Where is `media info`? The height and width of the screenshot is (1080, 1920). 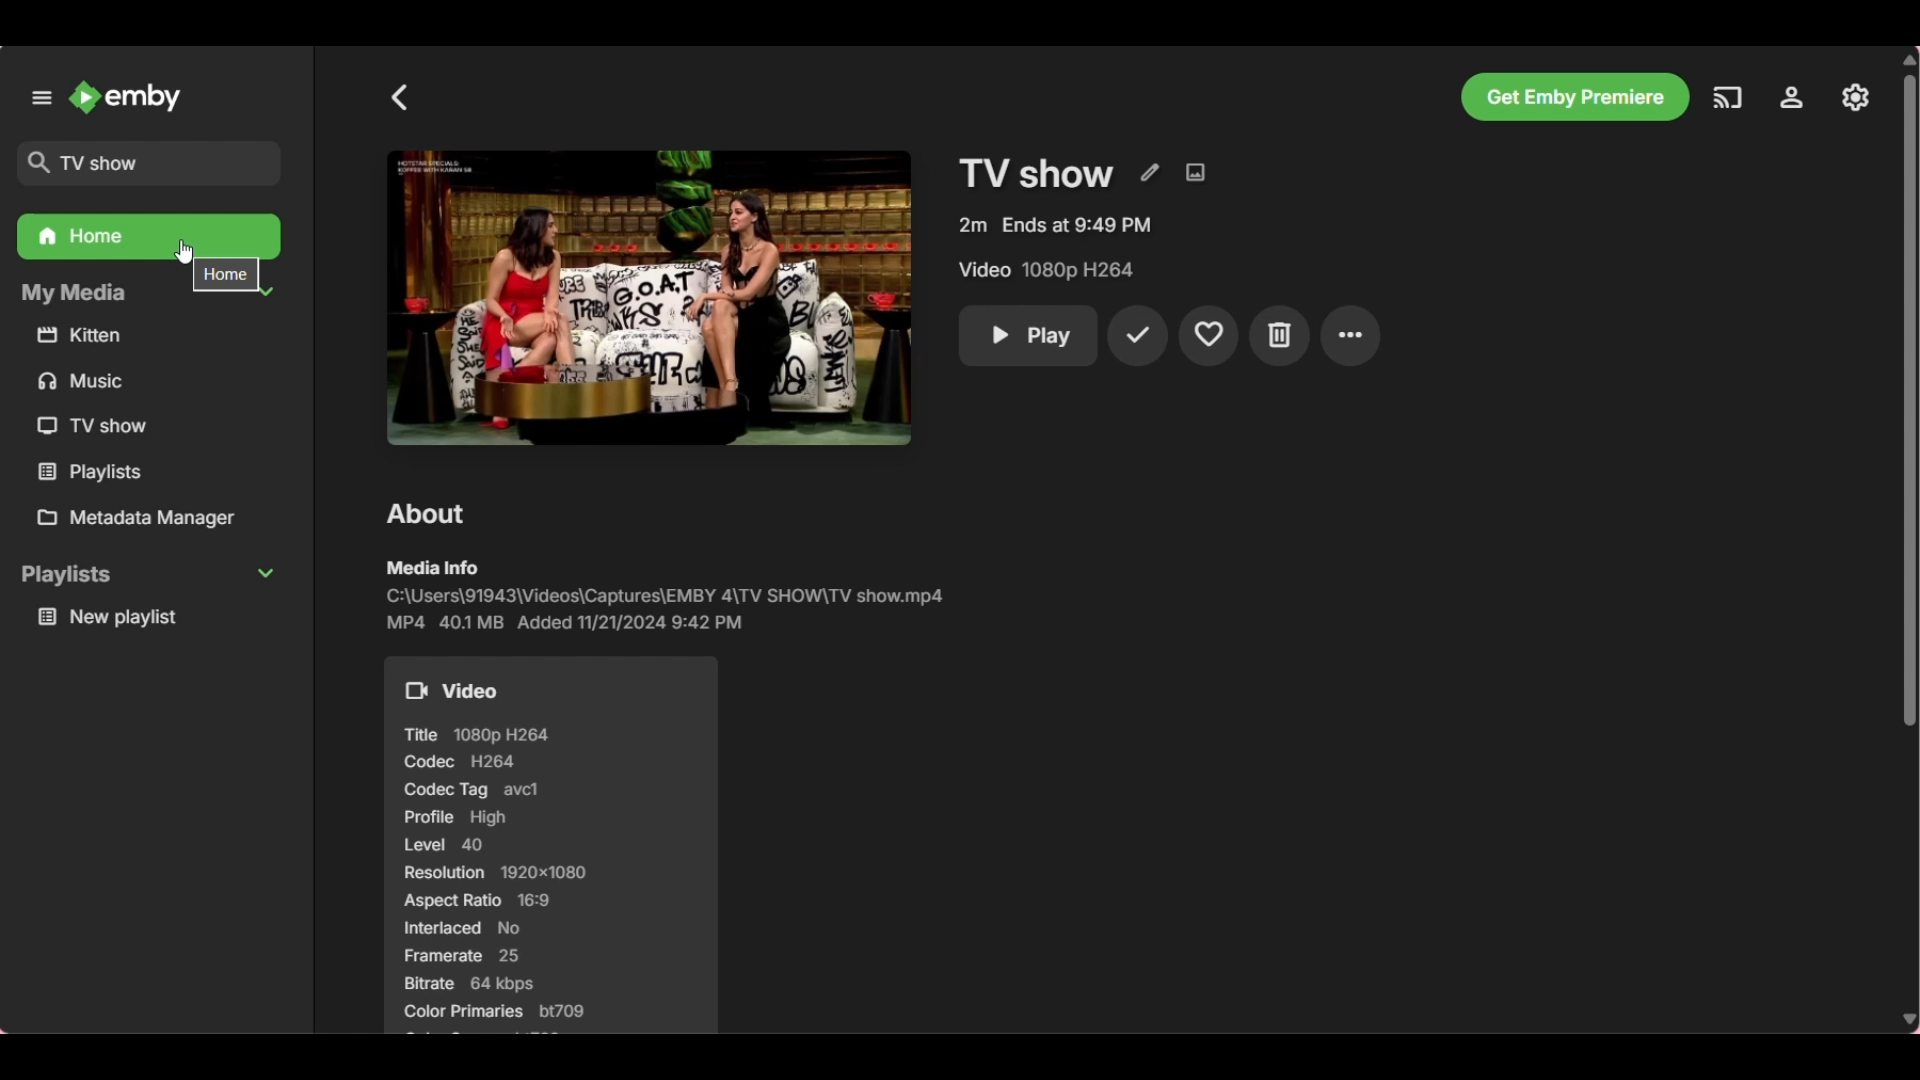 media info is located at coordinates (436, 566).